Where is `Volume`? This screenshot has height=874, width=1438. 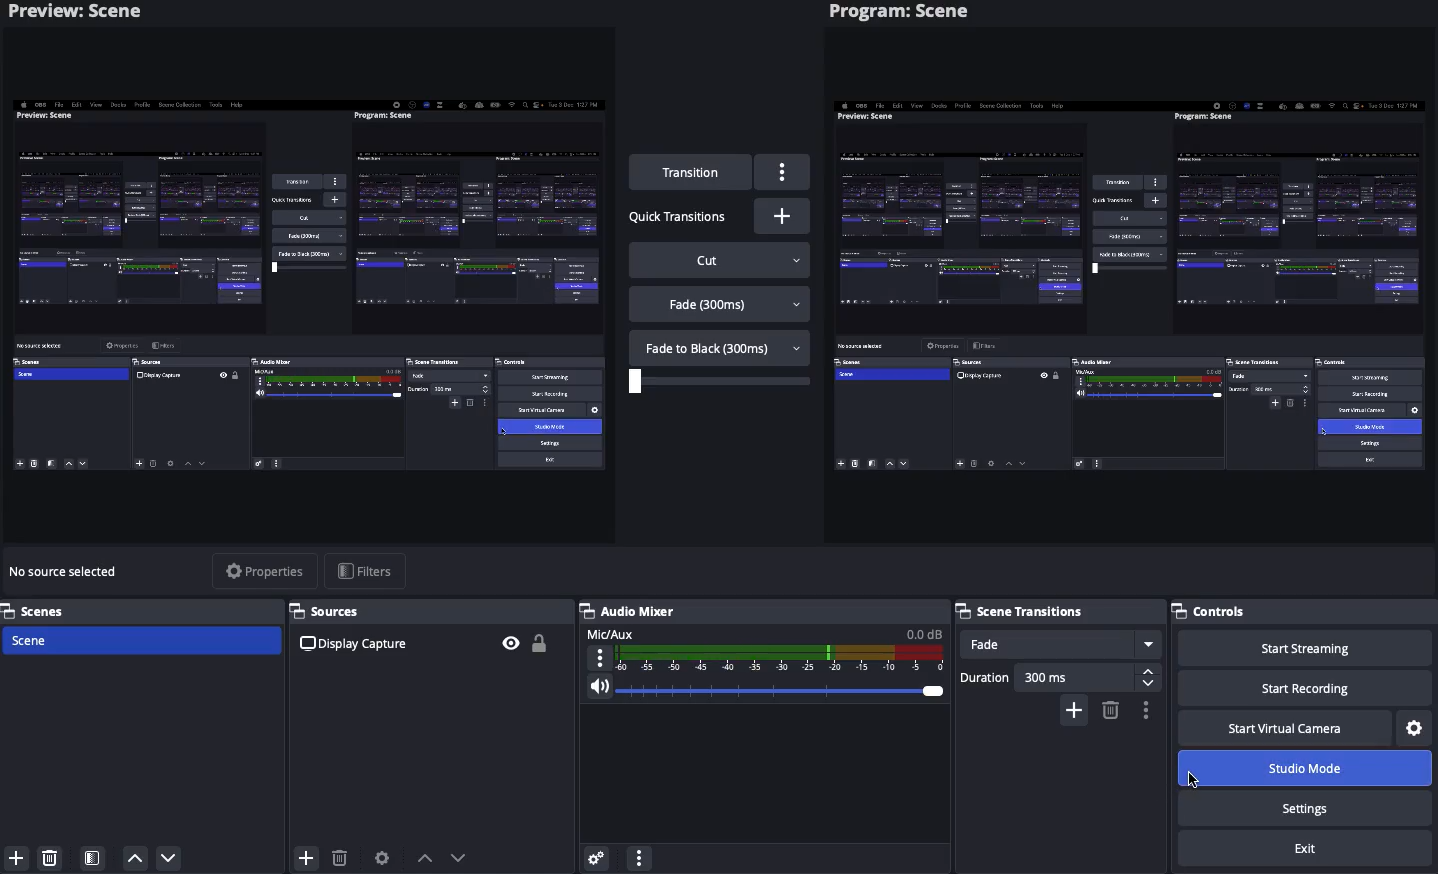 Volume is located at coordinates (762, 691).